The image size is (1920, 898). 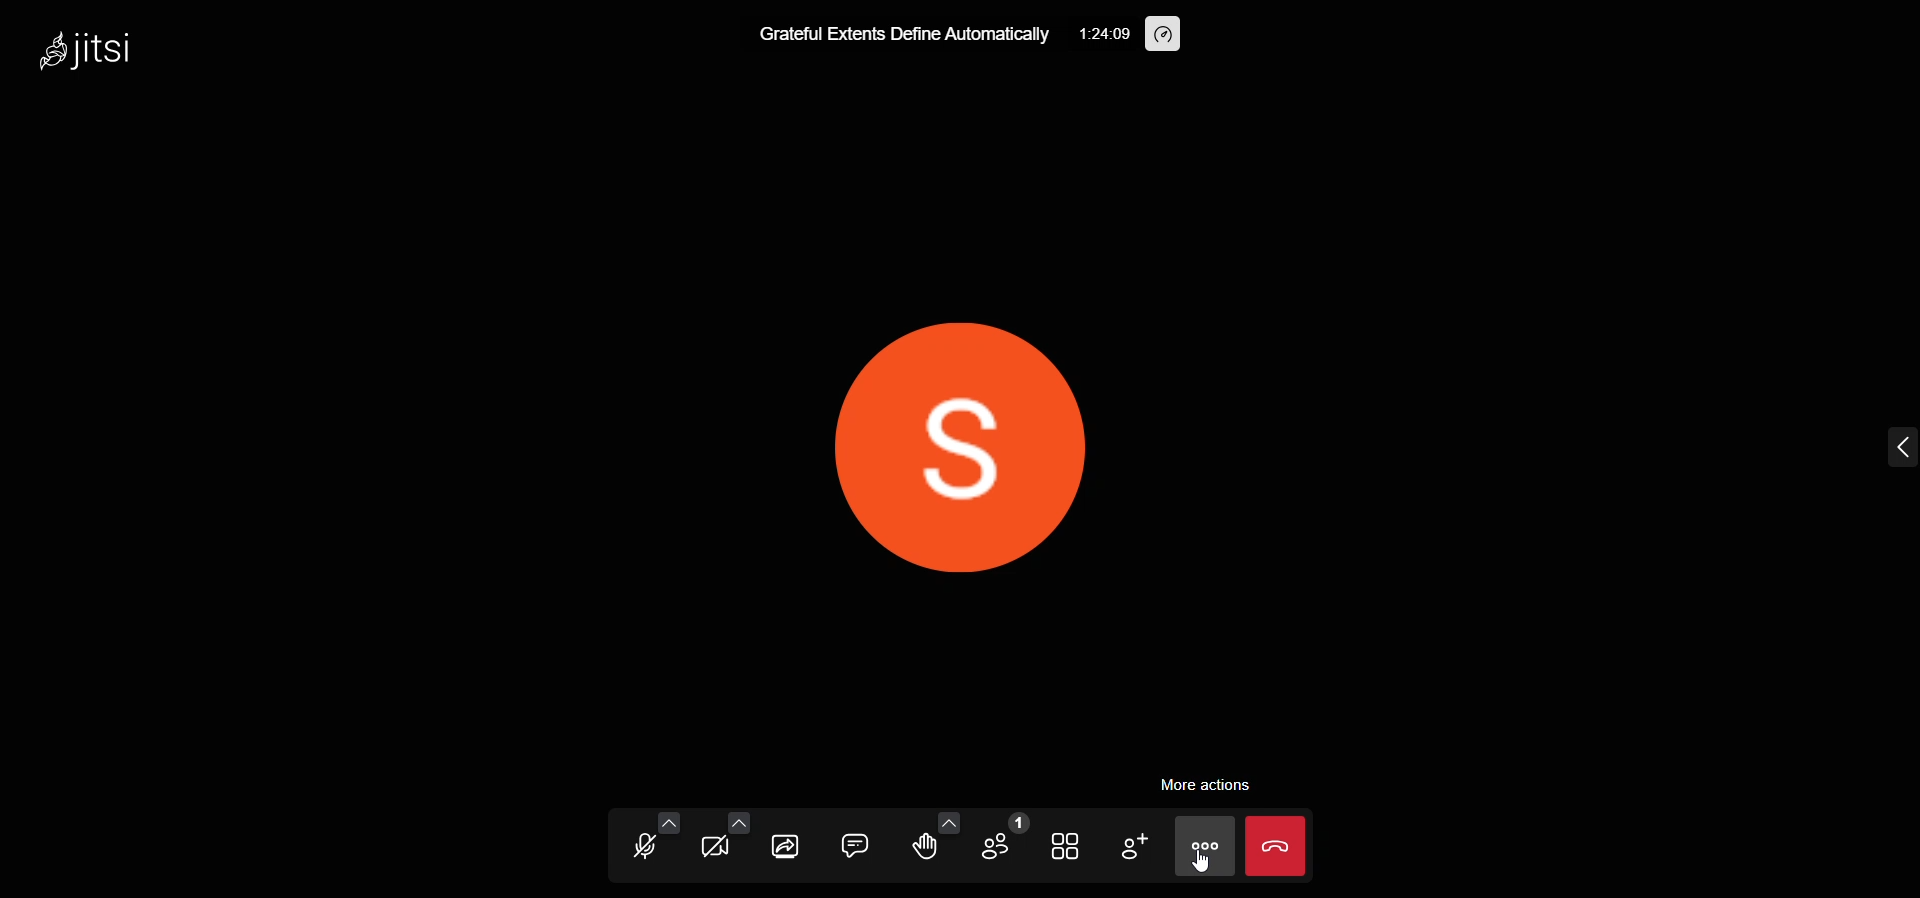 I want to click on raise hand, so click(x=919, y=849).